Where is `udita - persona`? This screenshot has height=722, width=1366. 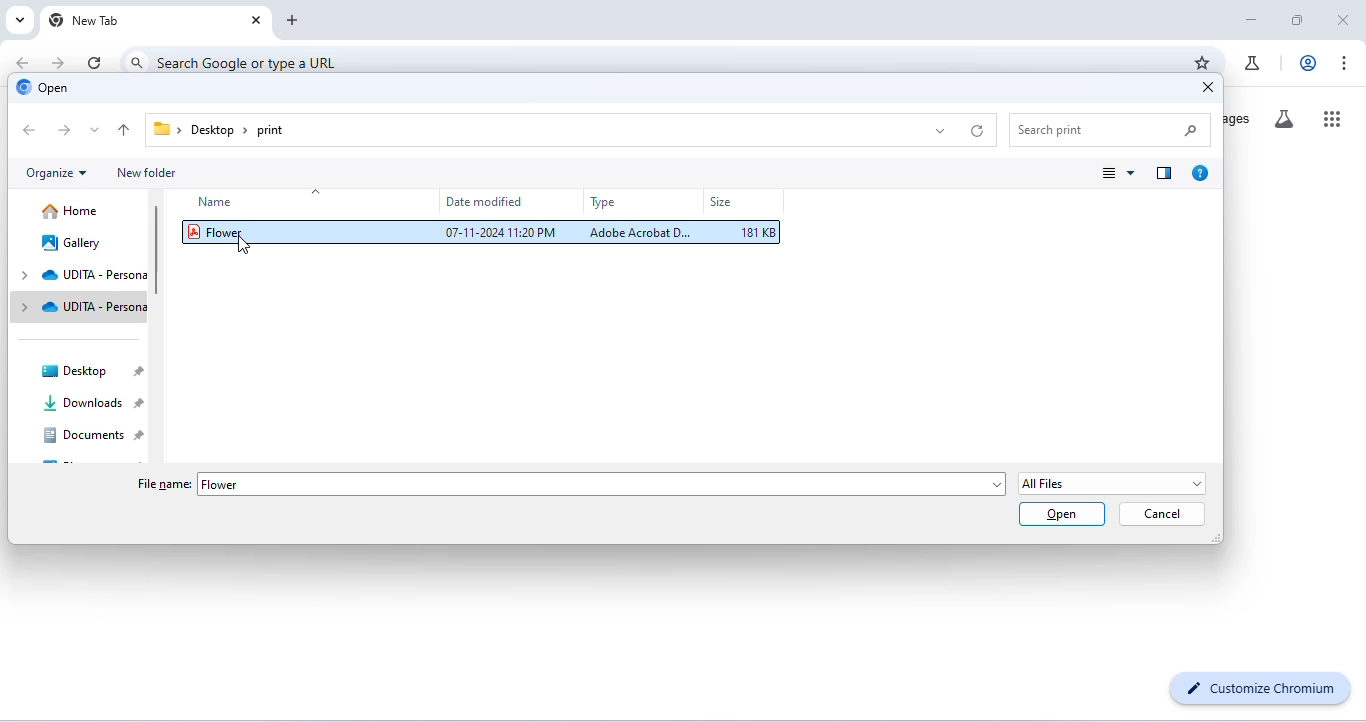
udita - persona is located at coordinates (95, 274).